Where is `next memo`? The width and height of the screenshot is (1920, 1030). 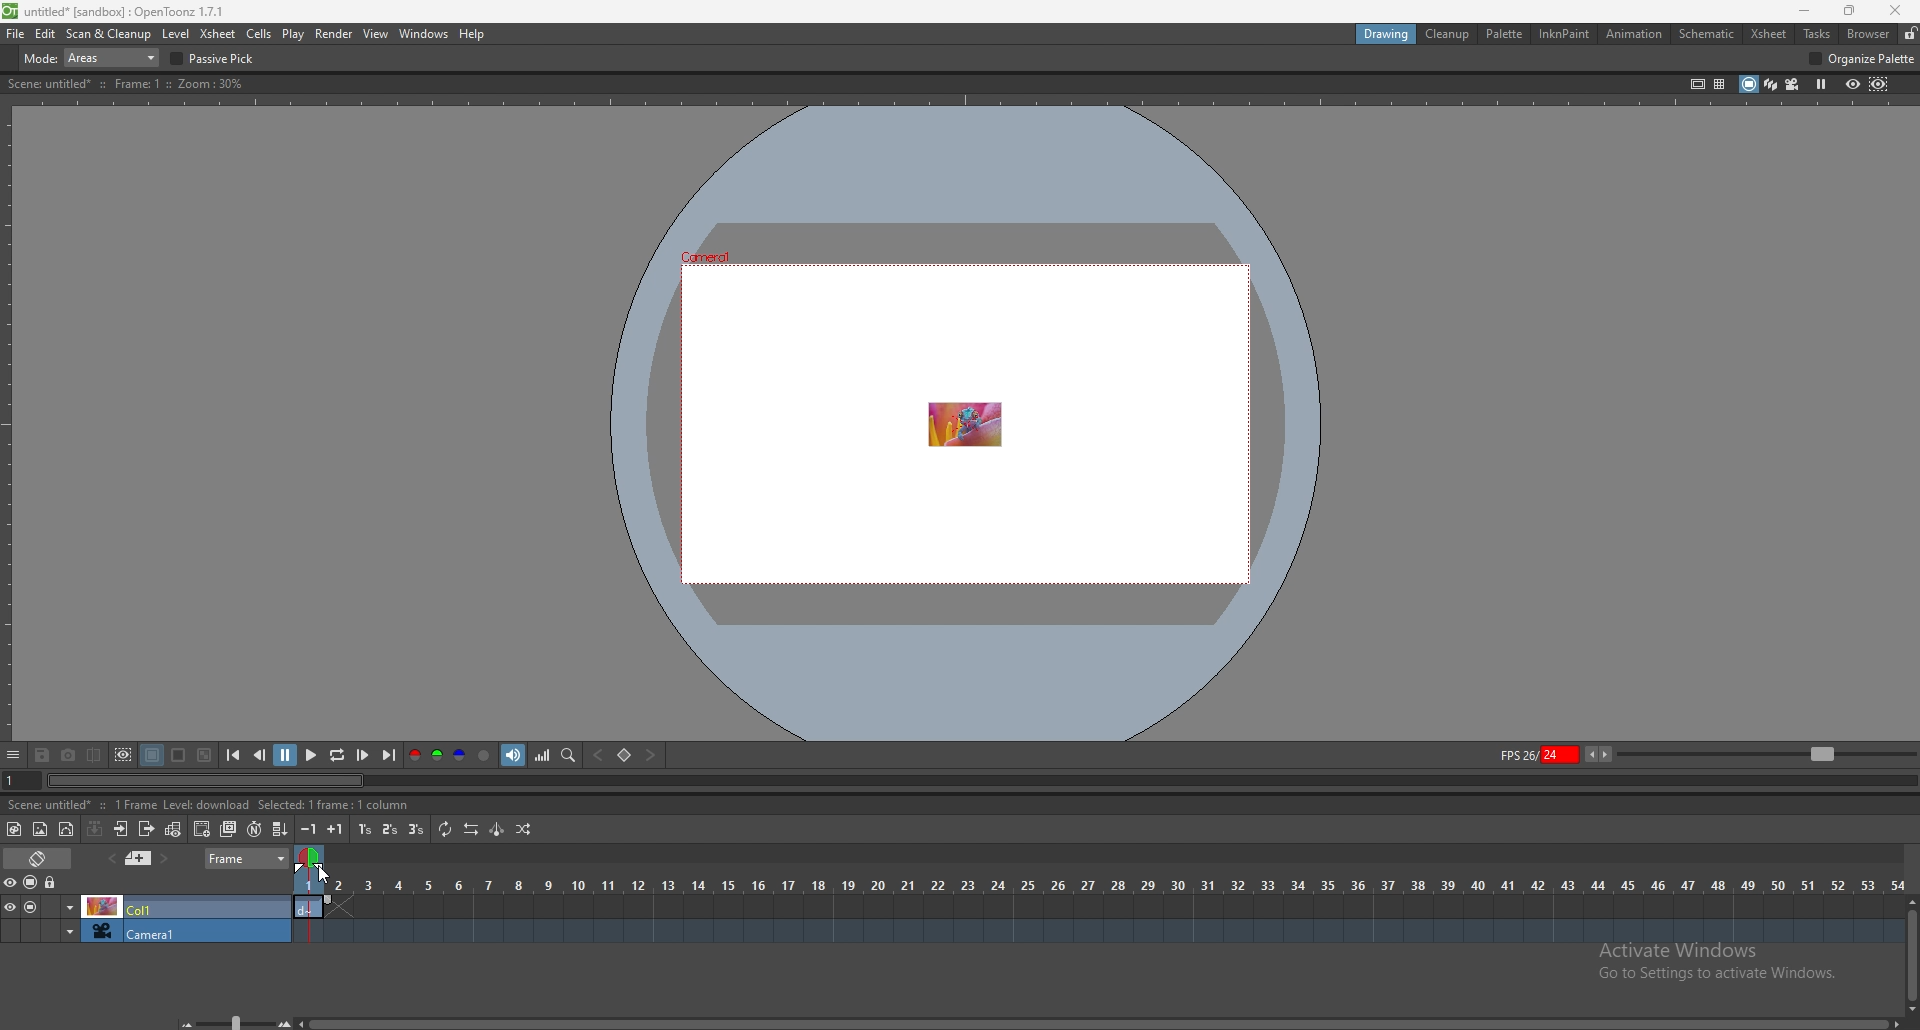
next memo is located at coordinates (164, 859).